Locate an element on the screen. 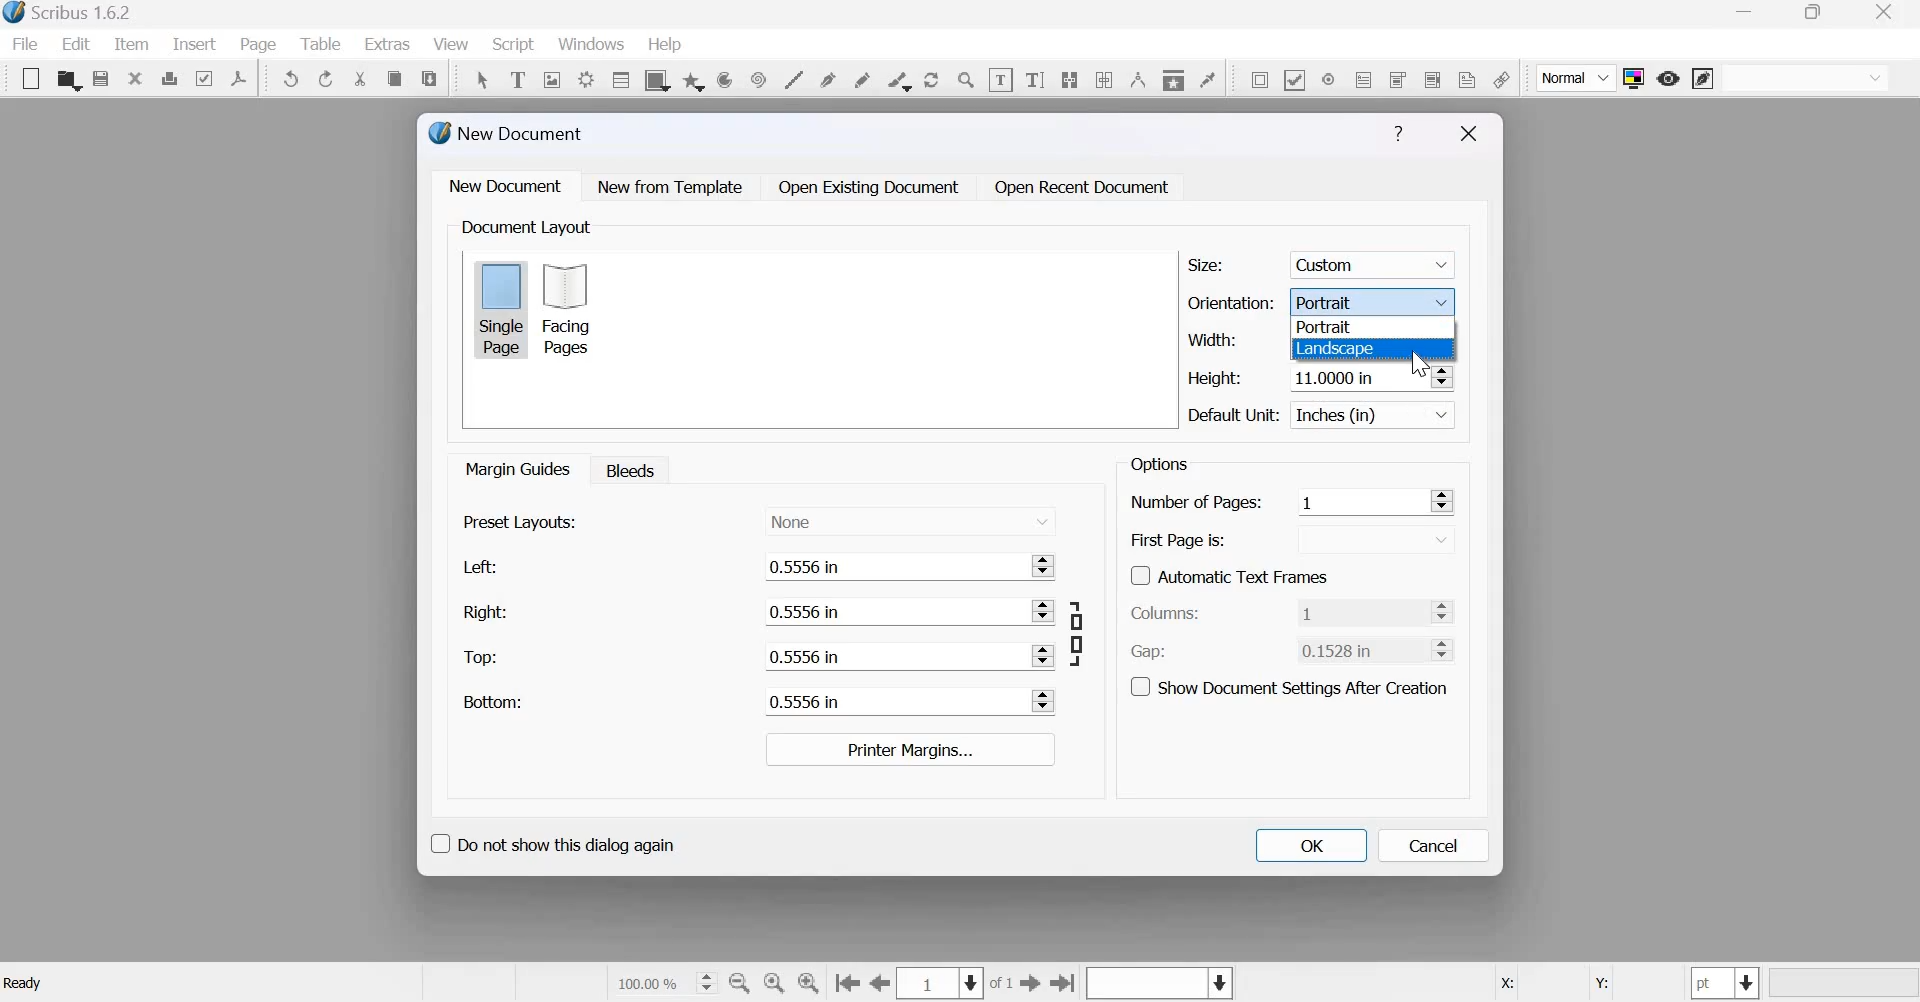  Image frame is located at coordinates (552, 78).